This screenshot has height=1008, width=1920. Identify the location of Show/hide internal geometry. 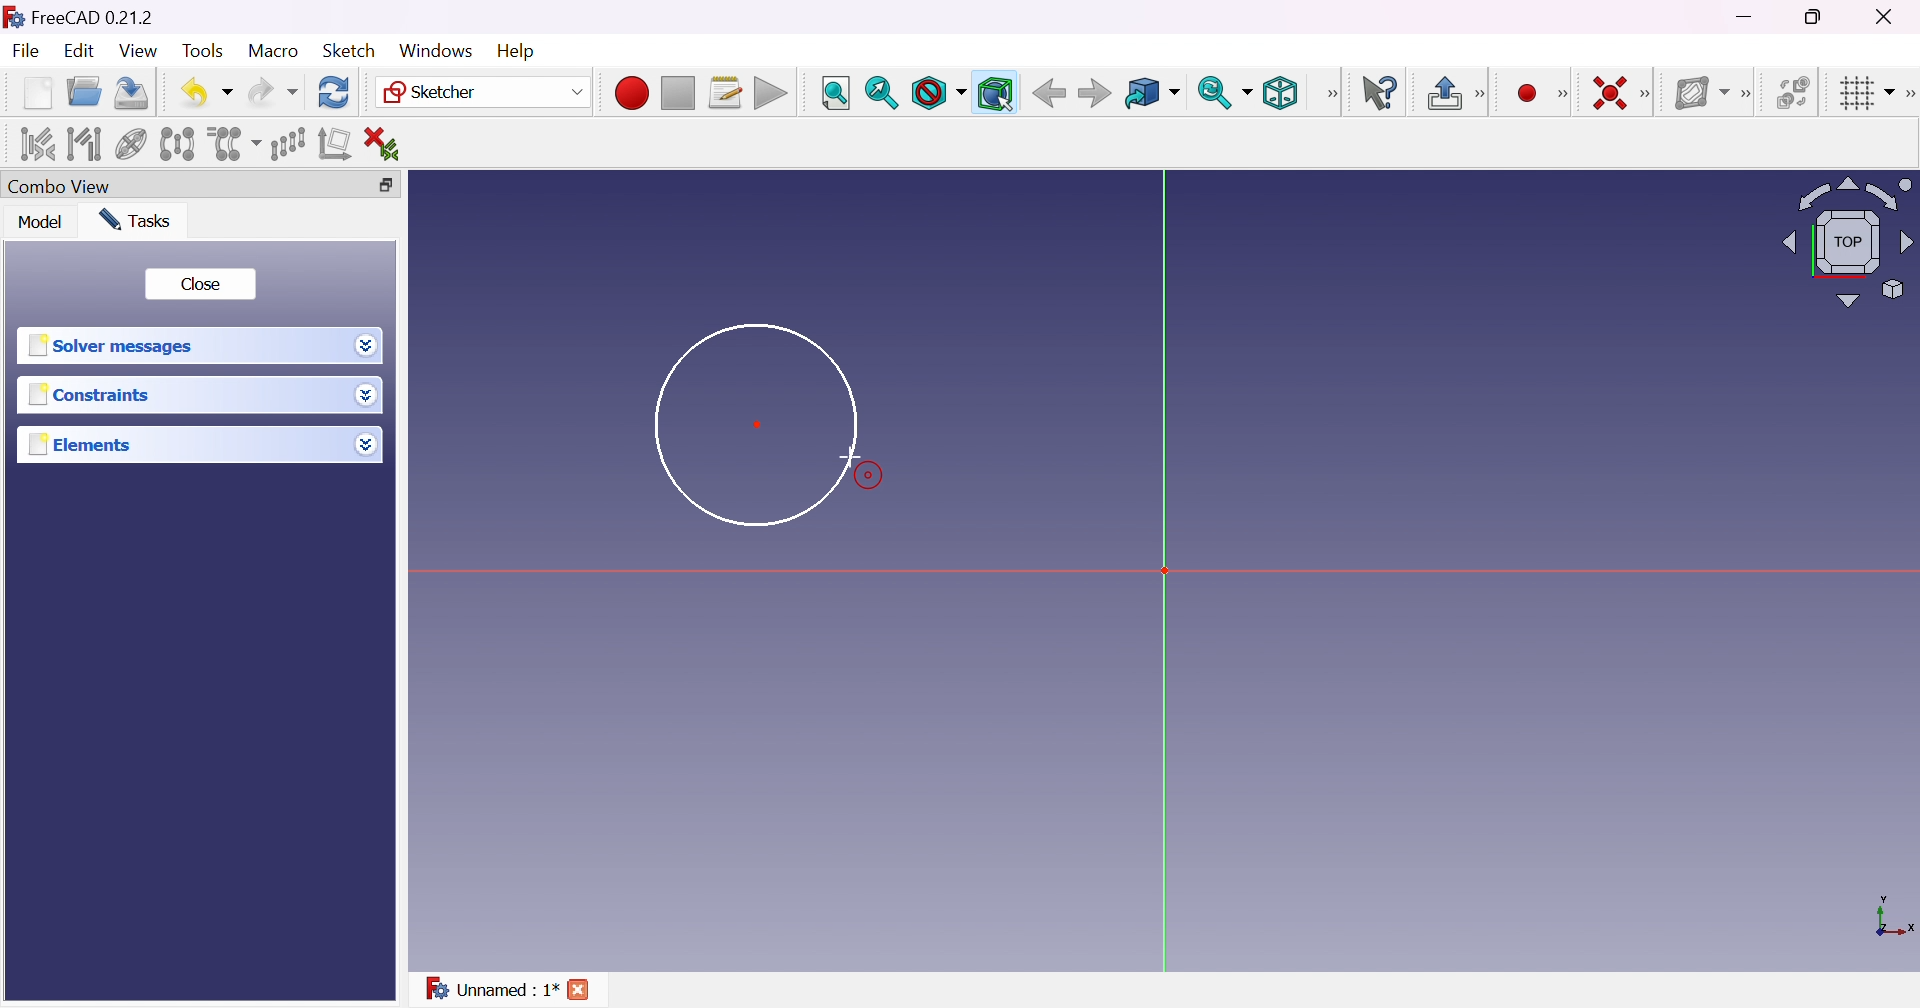
(132, 144).